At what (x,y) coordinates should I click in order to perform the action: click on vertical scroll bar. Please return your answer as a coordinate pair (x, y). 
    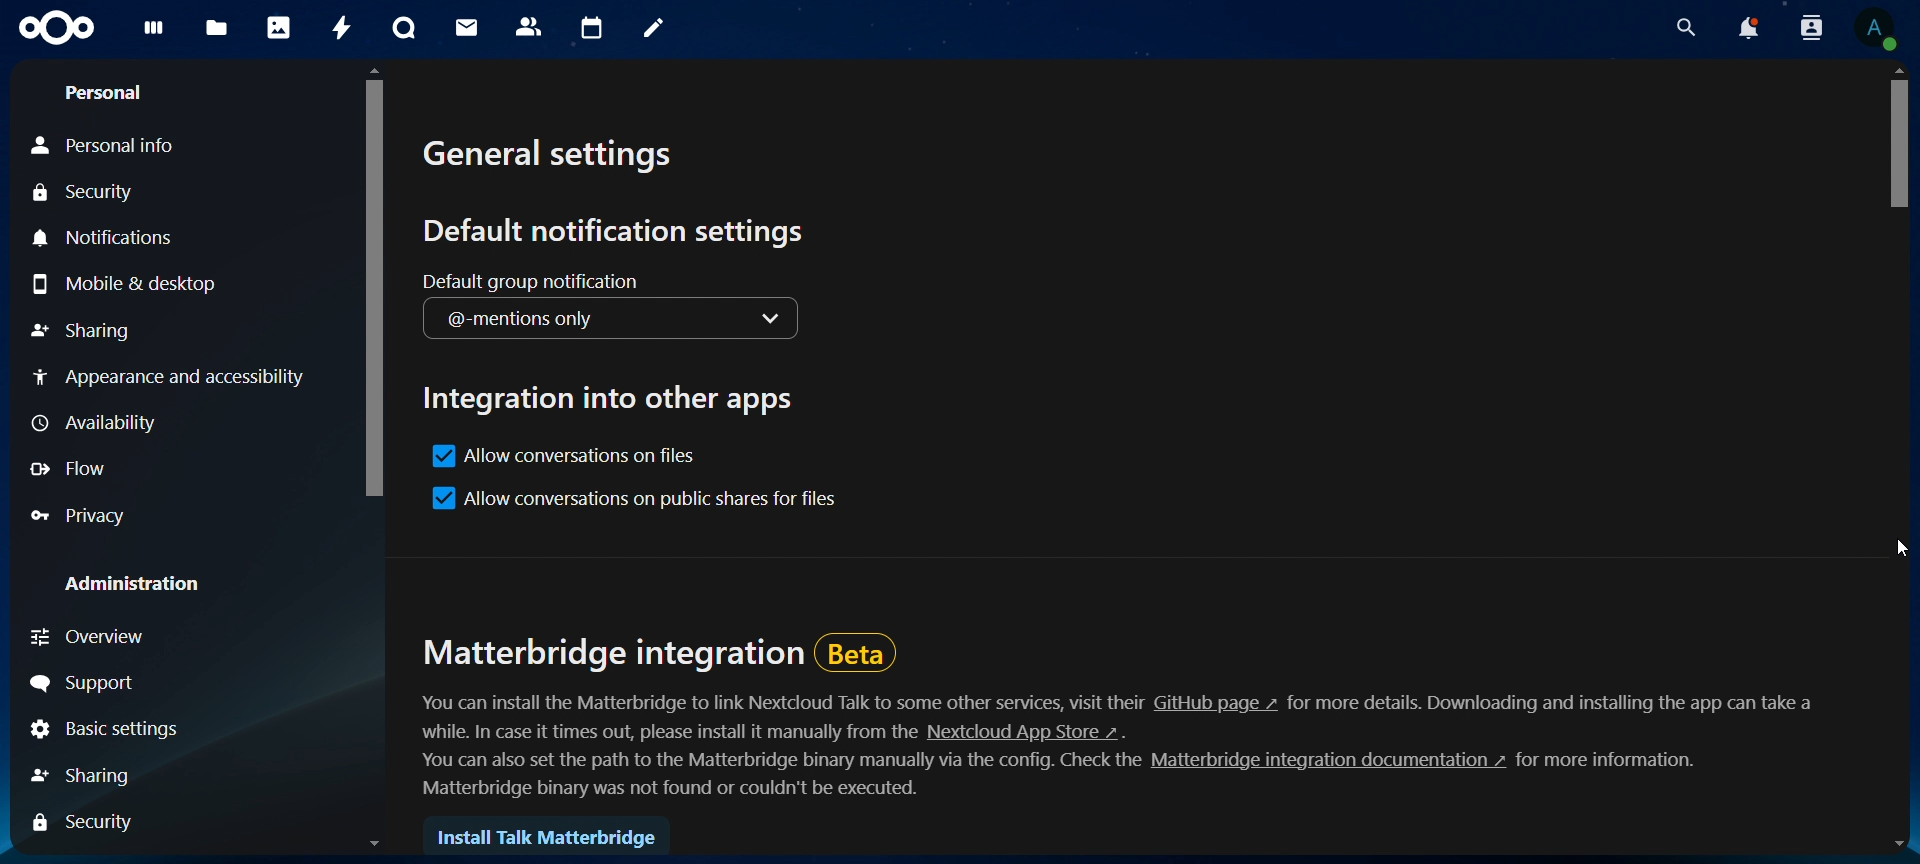
    Looking at the image, I should click on (1896, 146).